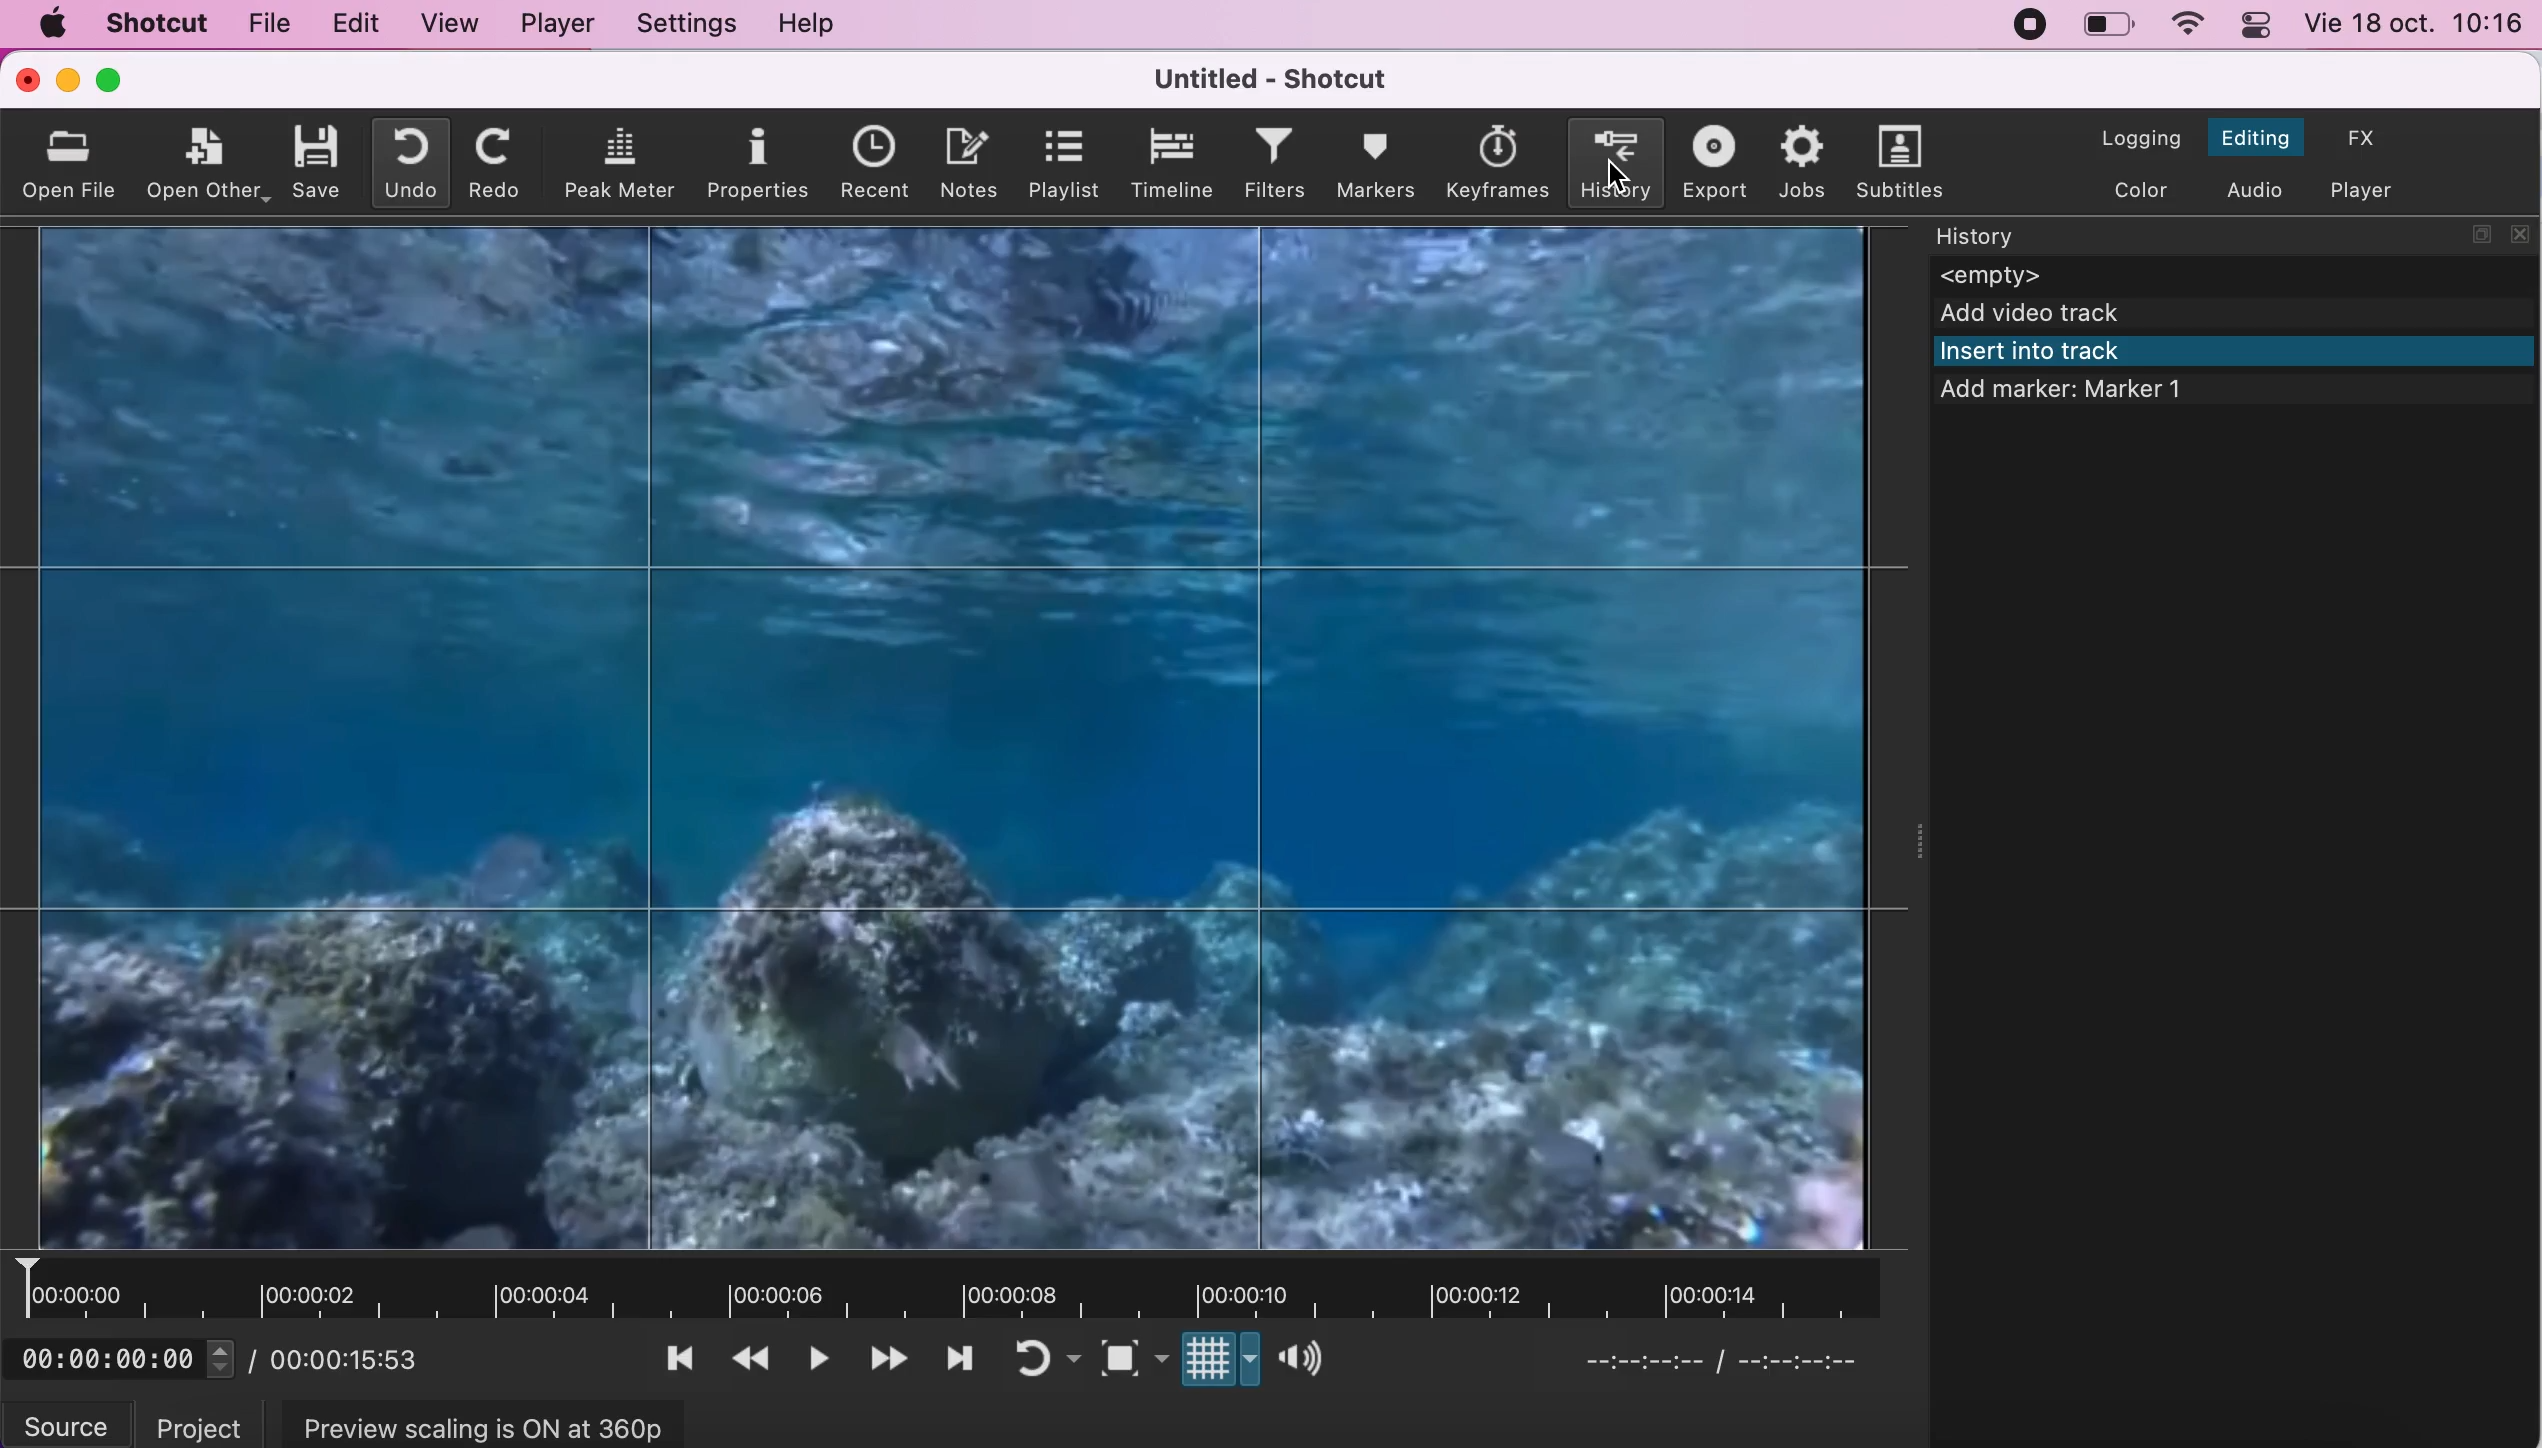 The width and height of the screenshot is (2542, 1448). I want to click on switch to the player only layout, so click(2362, 187).